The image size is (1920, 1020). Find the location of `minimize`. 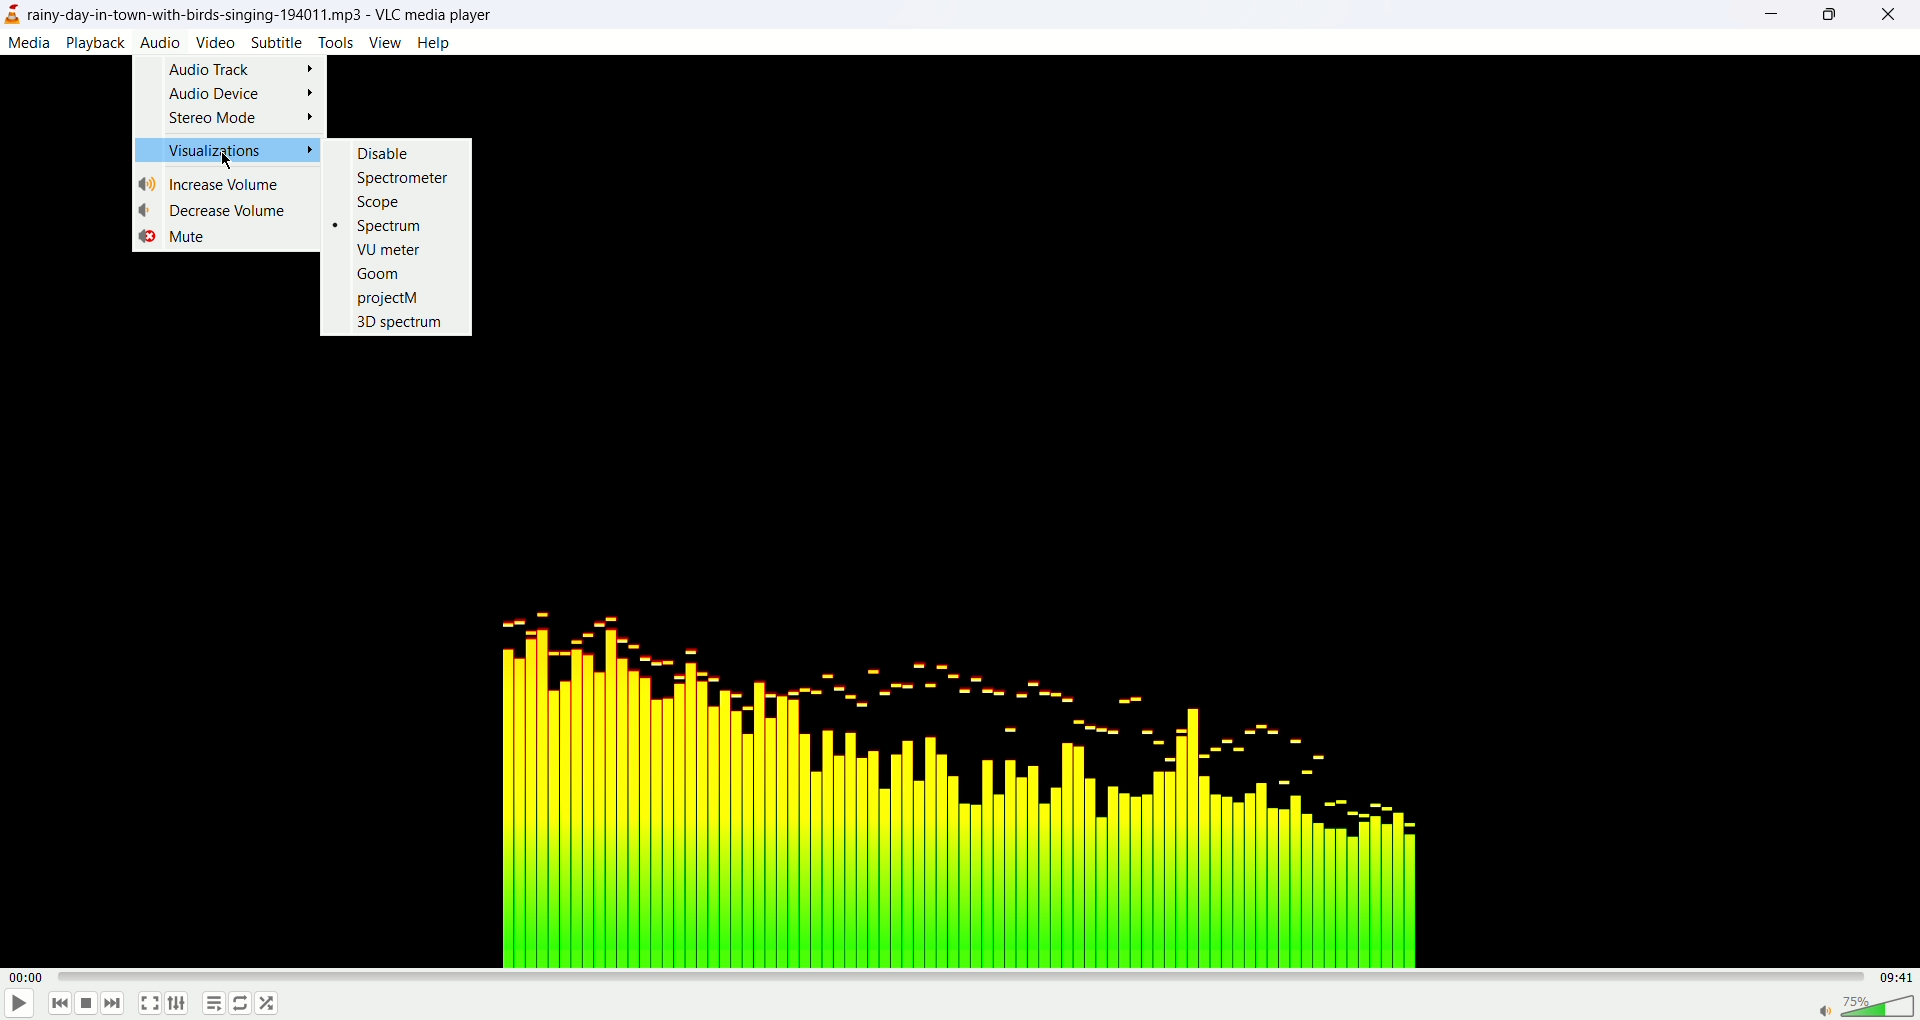

minimize is located at coordinates (1769, 17).